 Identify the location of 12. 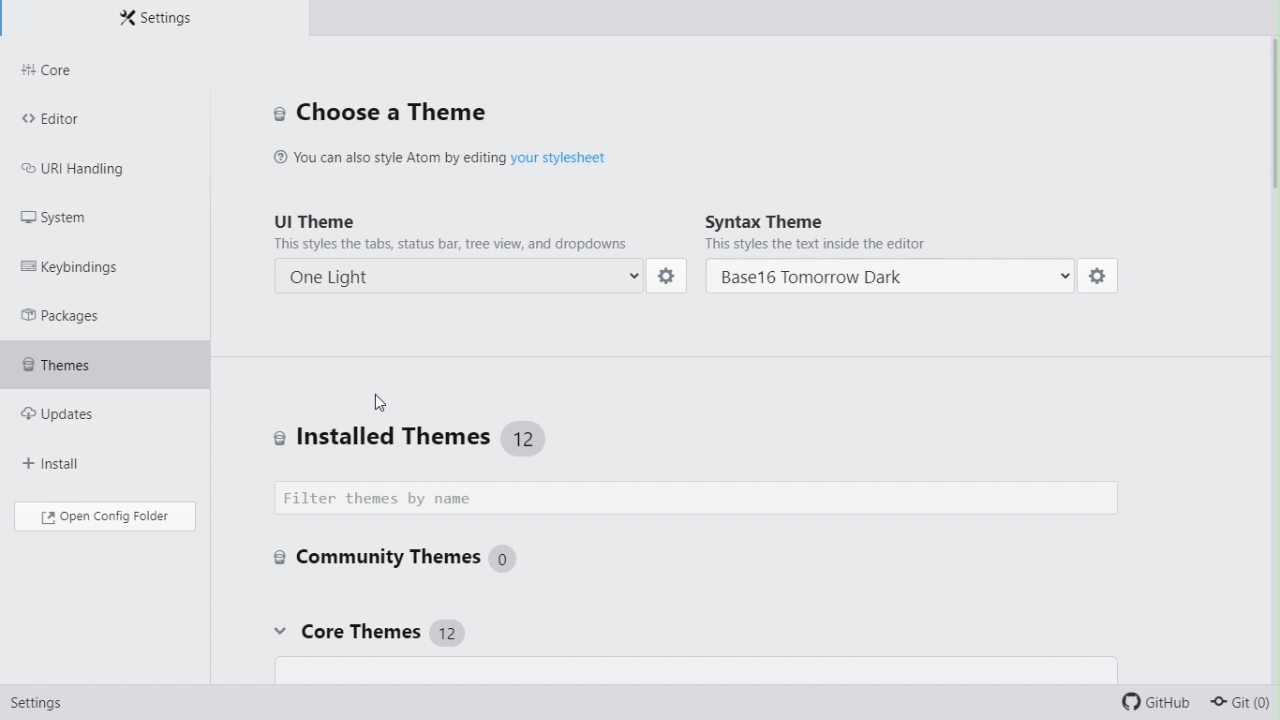
(525, 437).